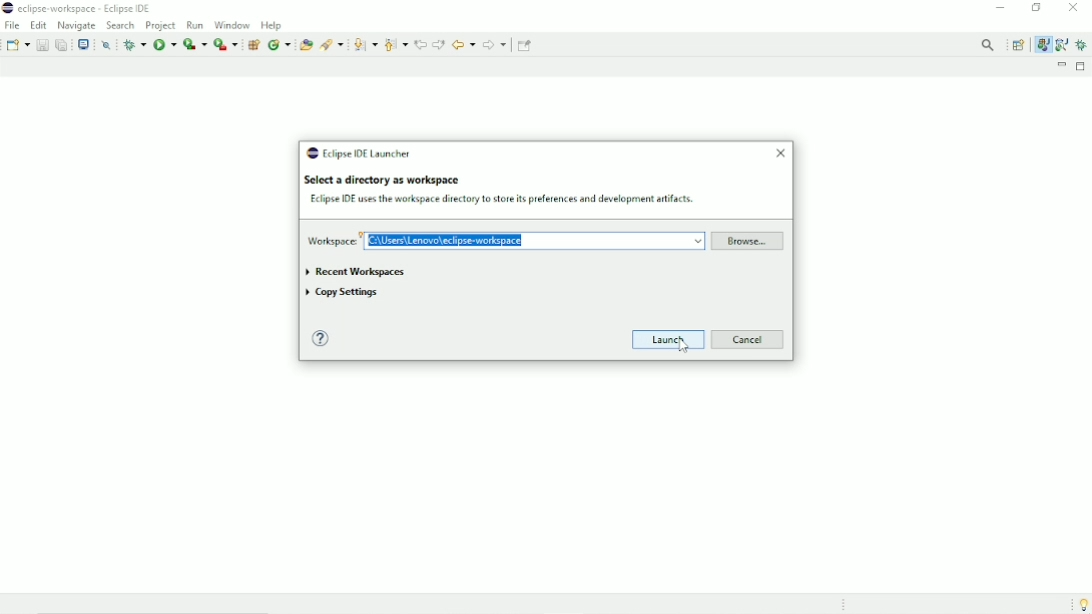  Describe the element at coordinates (226, 44) in the screenshot. I see `Run last tool` at that location.